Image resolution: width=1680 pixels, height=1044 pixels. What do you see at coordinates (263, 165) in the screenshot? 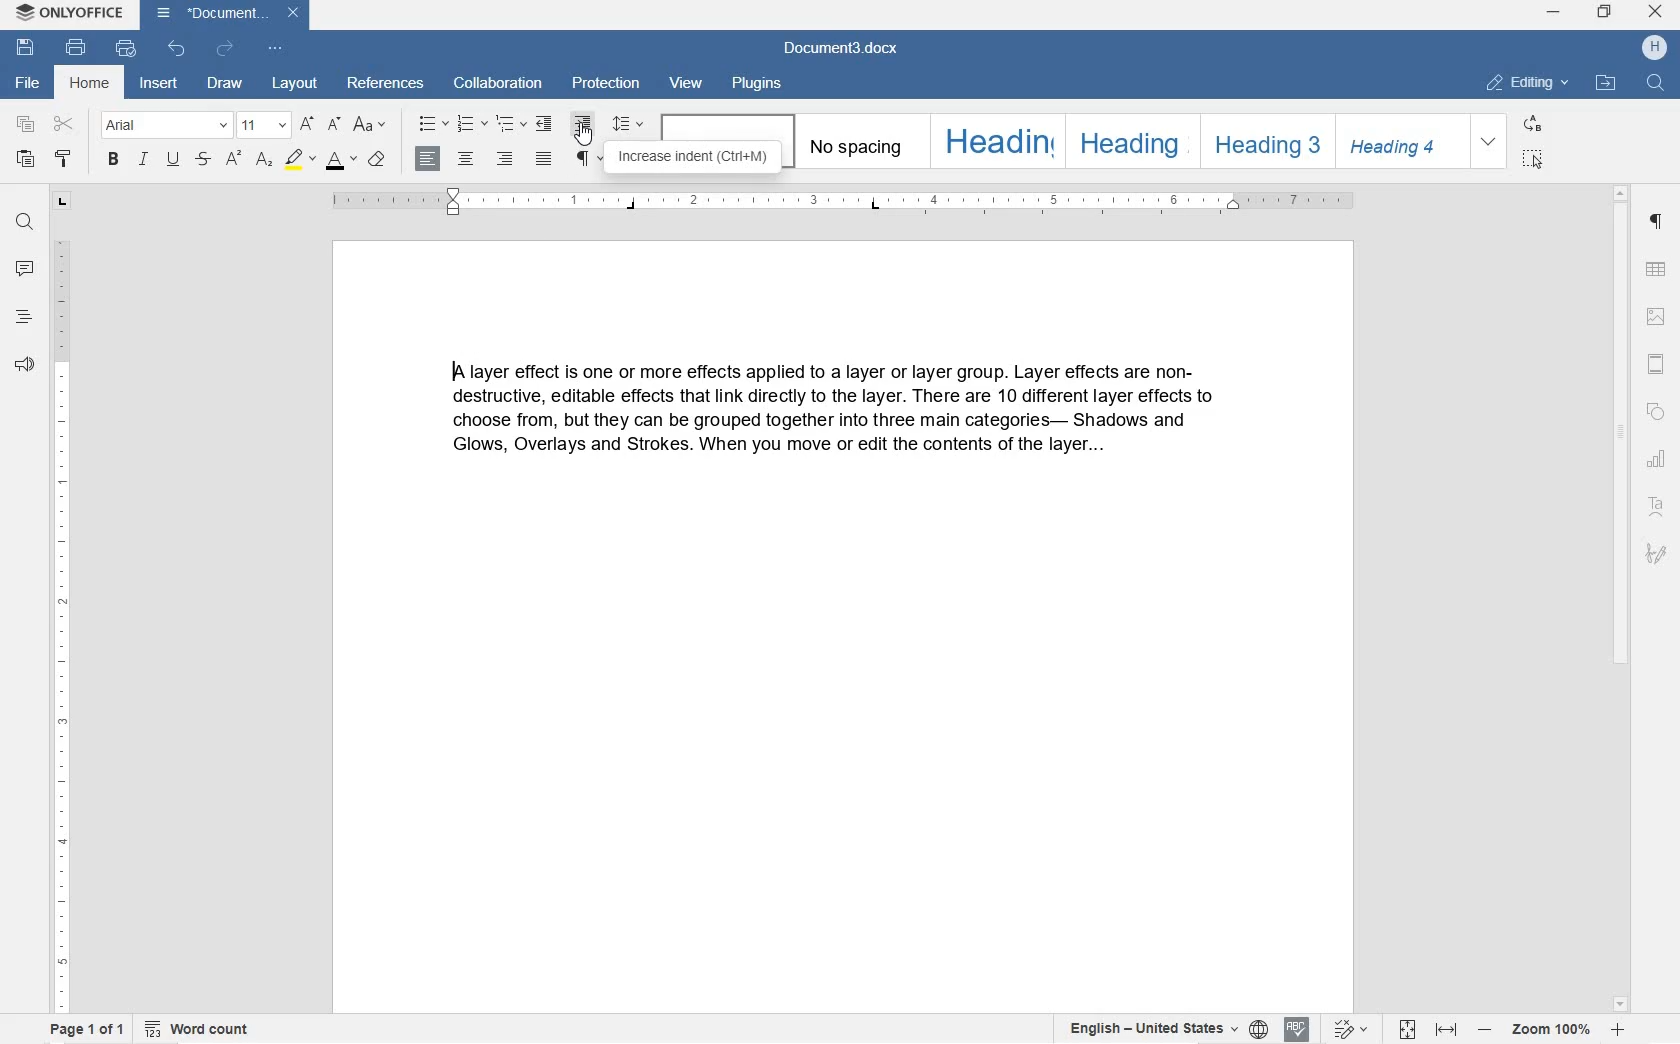
I see `SUPERSCRIPT` at bounding box center [263, 165].